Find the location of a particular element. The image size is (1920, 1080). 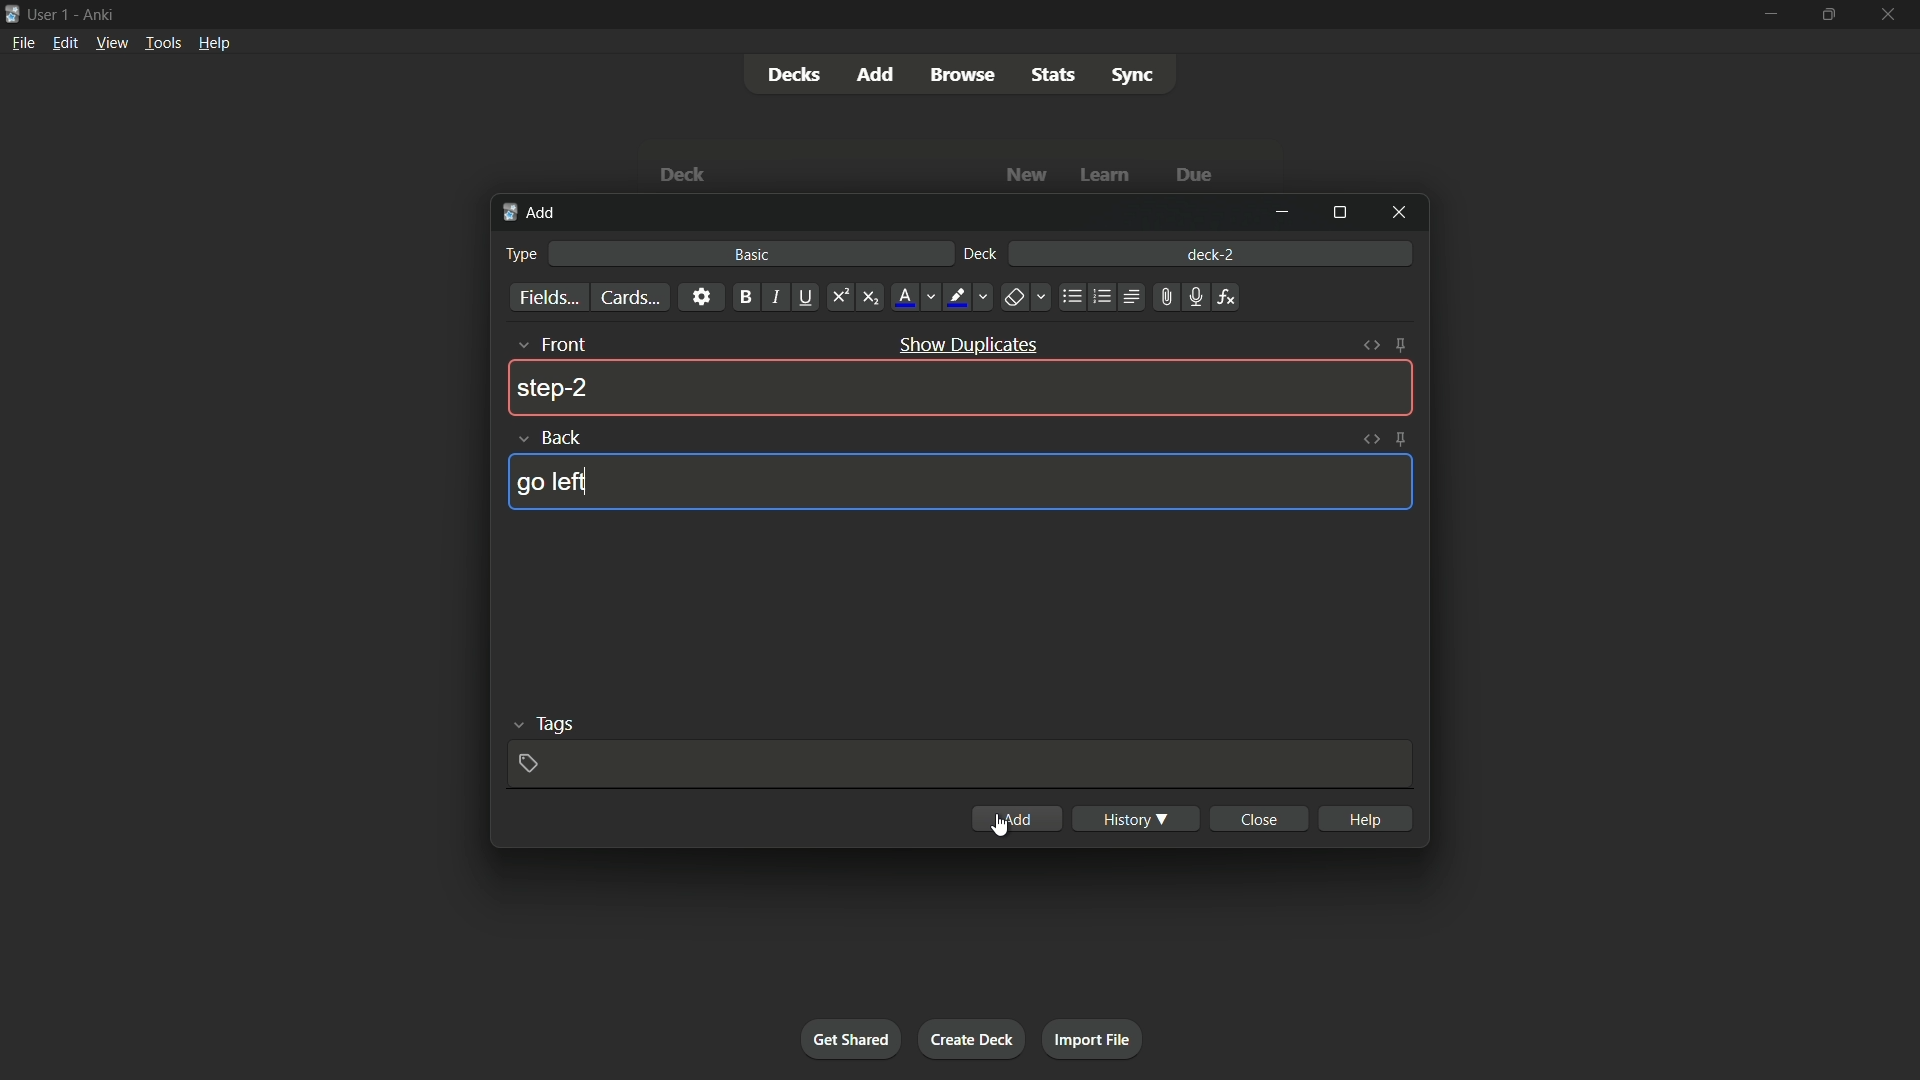

browse is located at coordinates (964, 75).